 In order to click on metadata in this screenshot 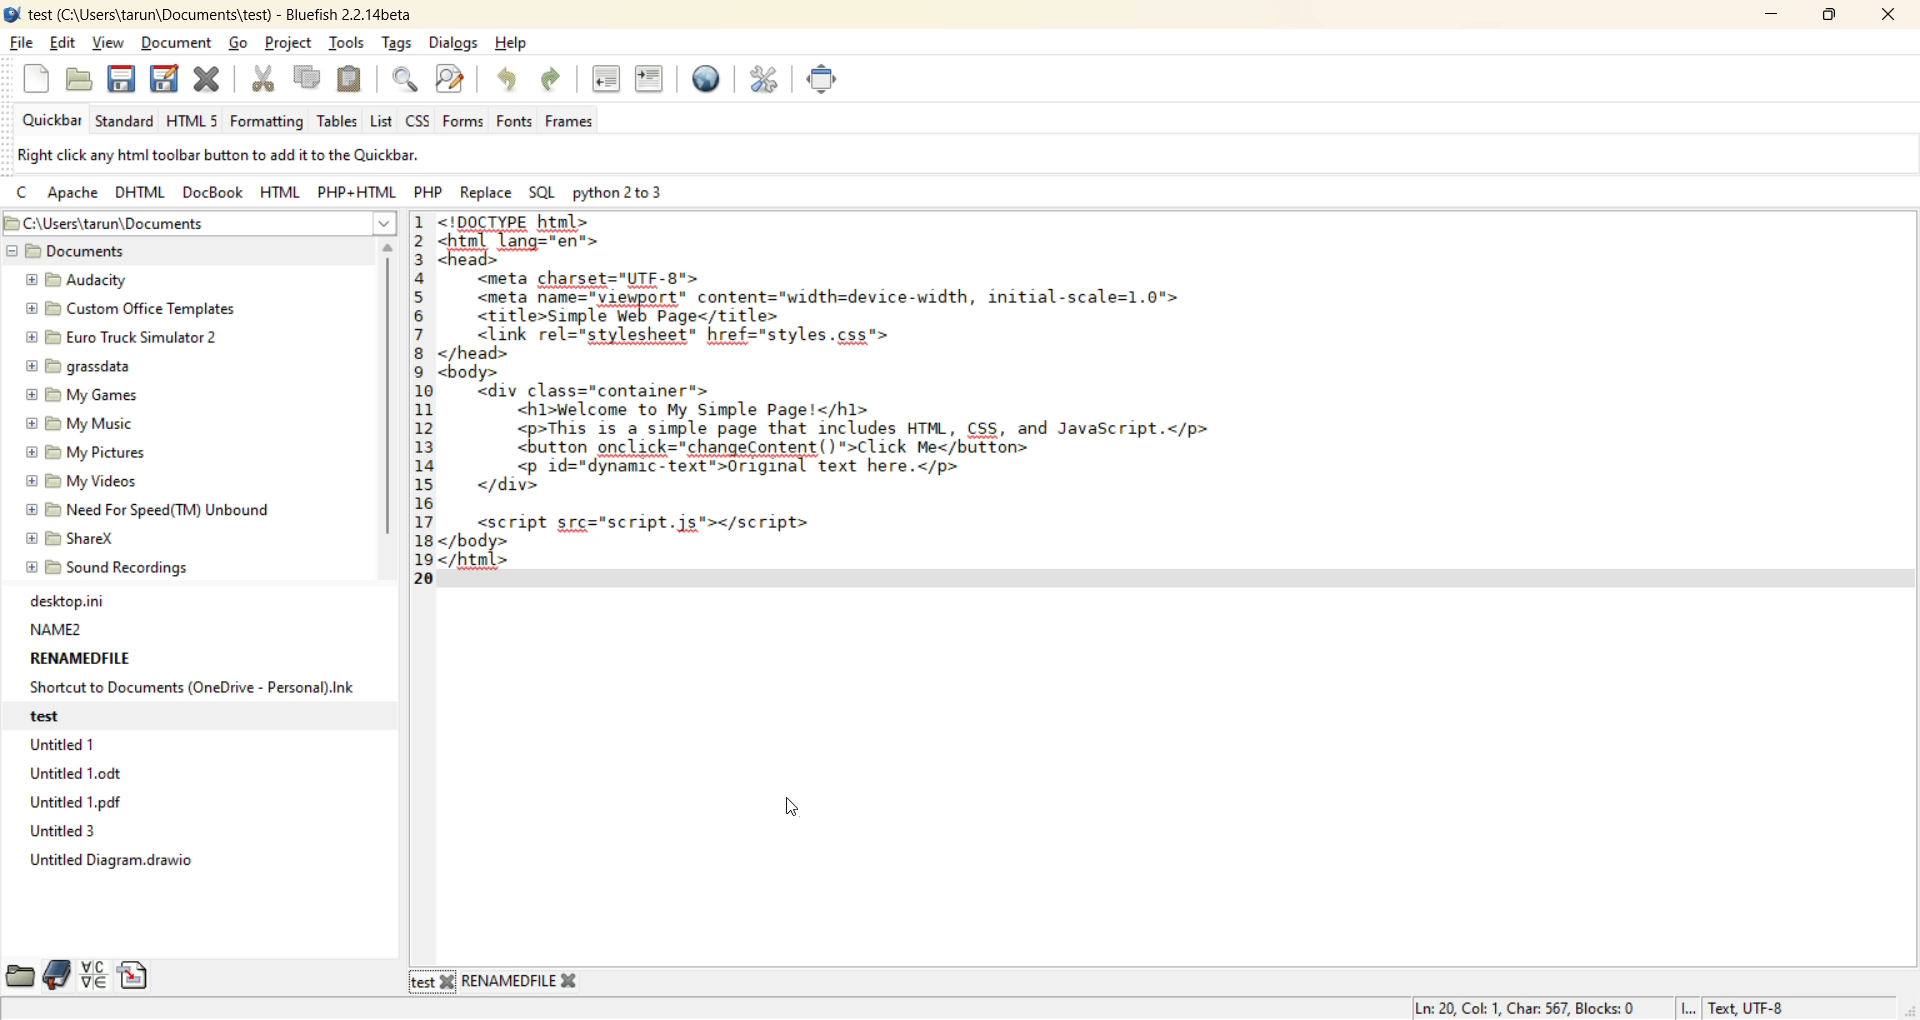, I will do `click(267, 156)`.